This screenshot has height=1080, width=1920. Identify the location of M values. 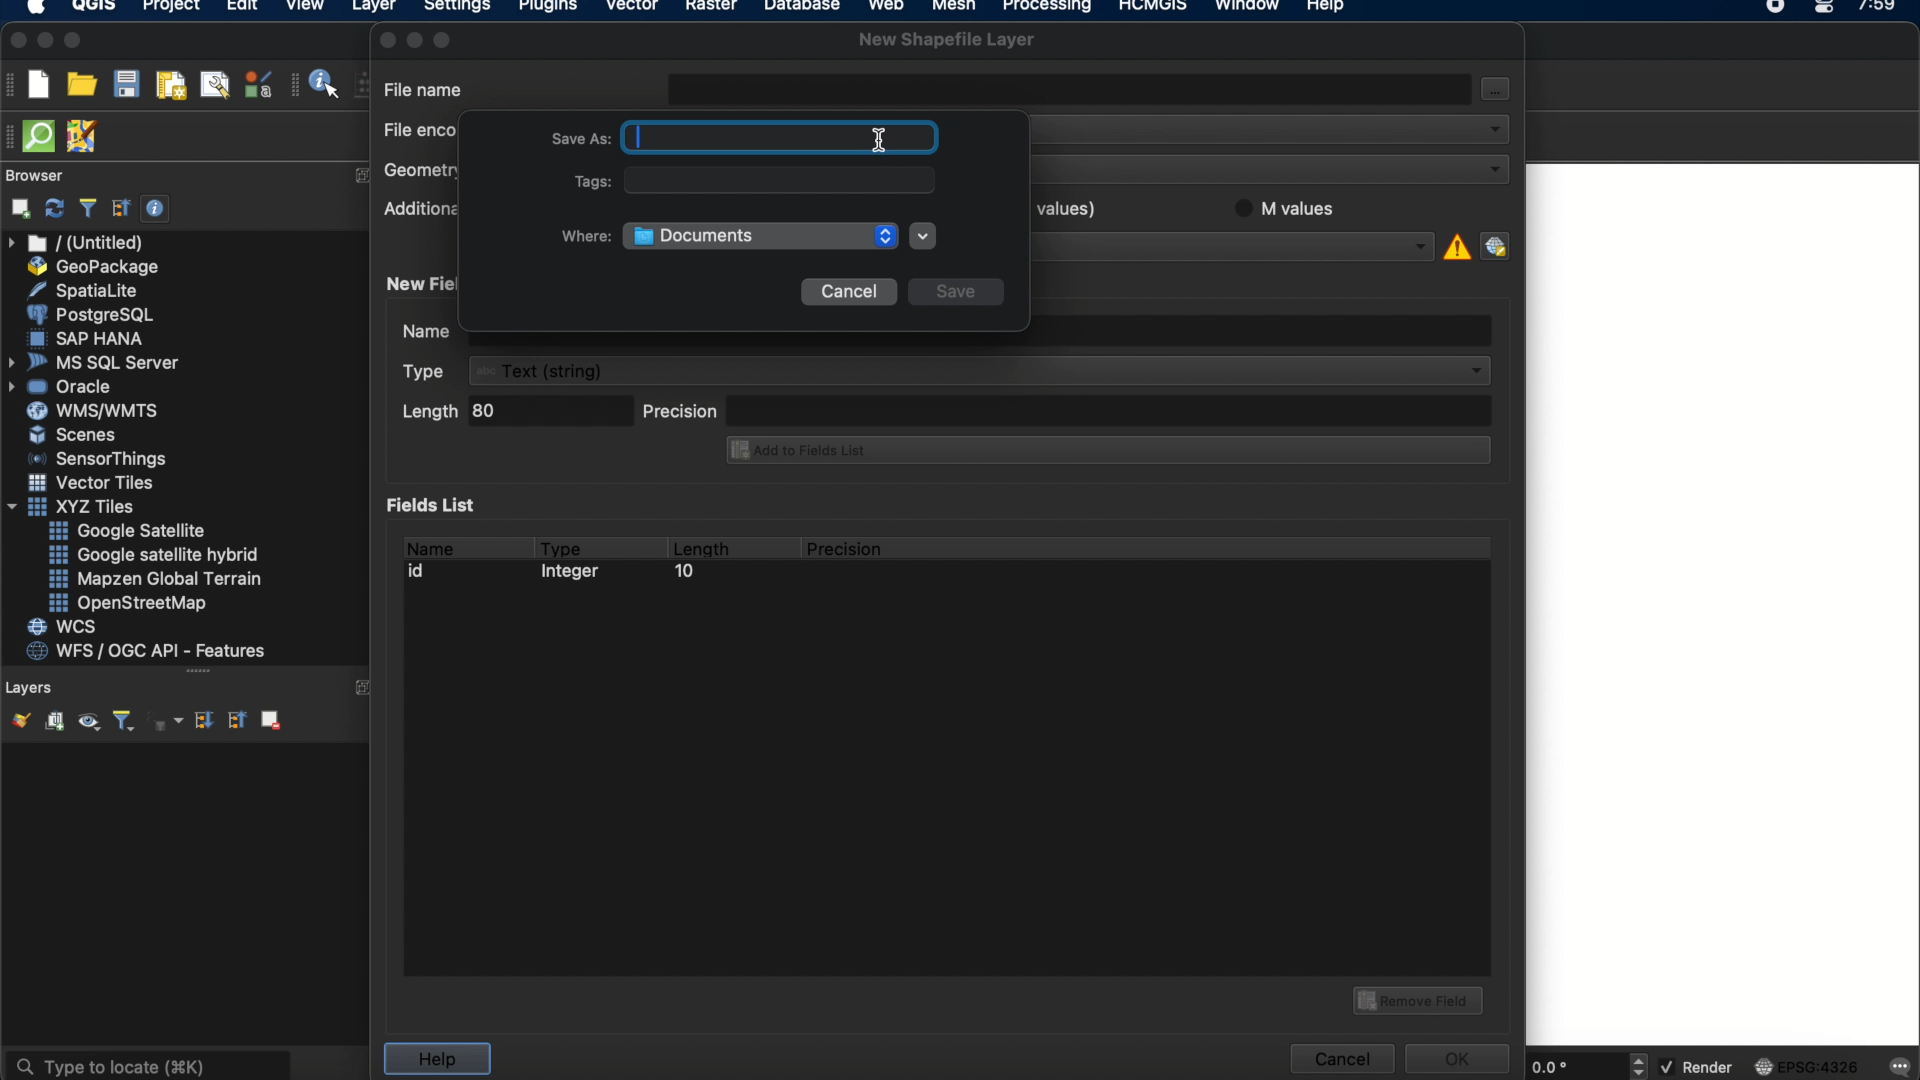
(1295, 207).